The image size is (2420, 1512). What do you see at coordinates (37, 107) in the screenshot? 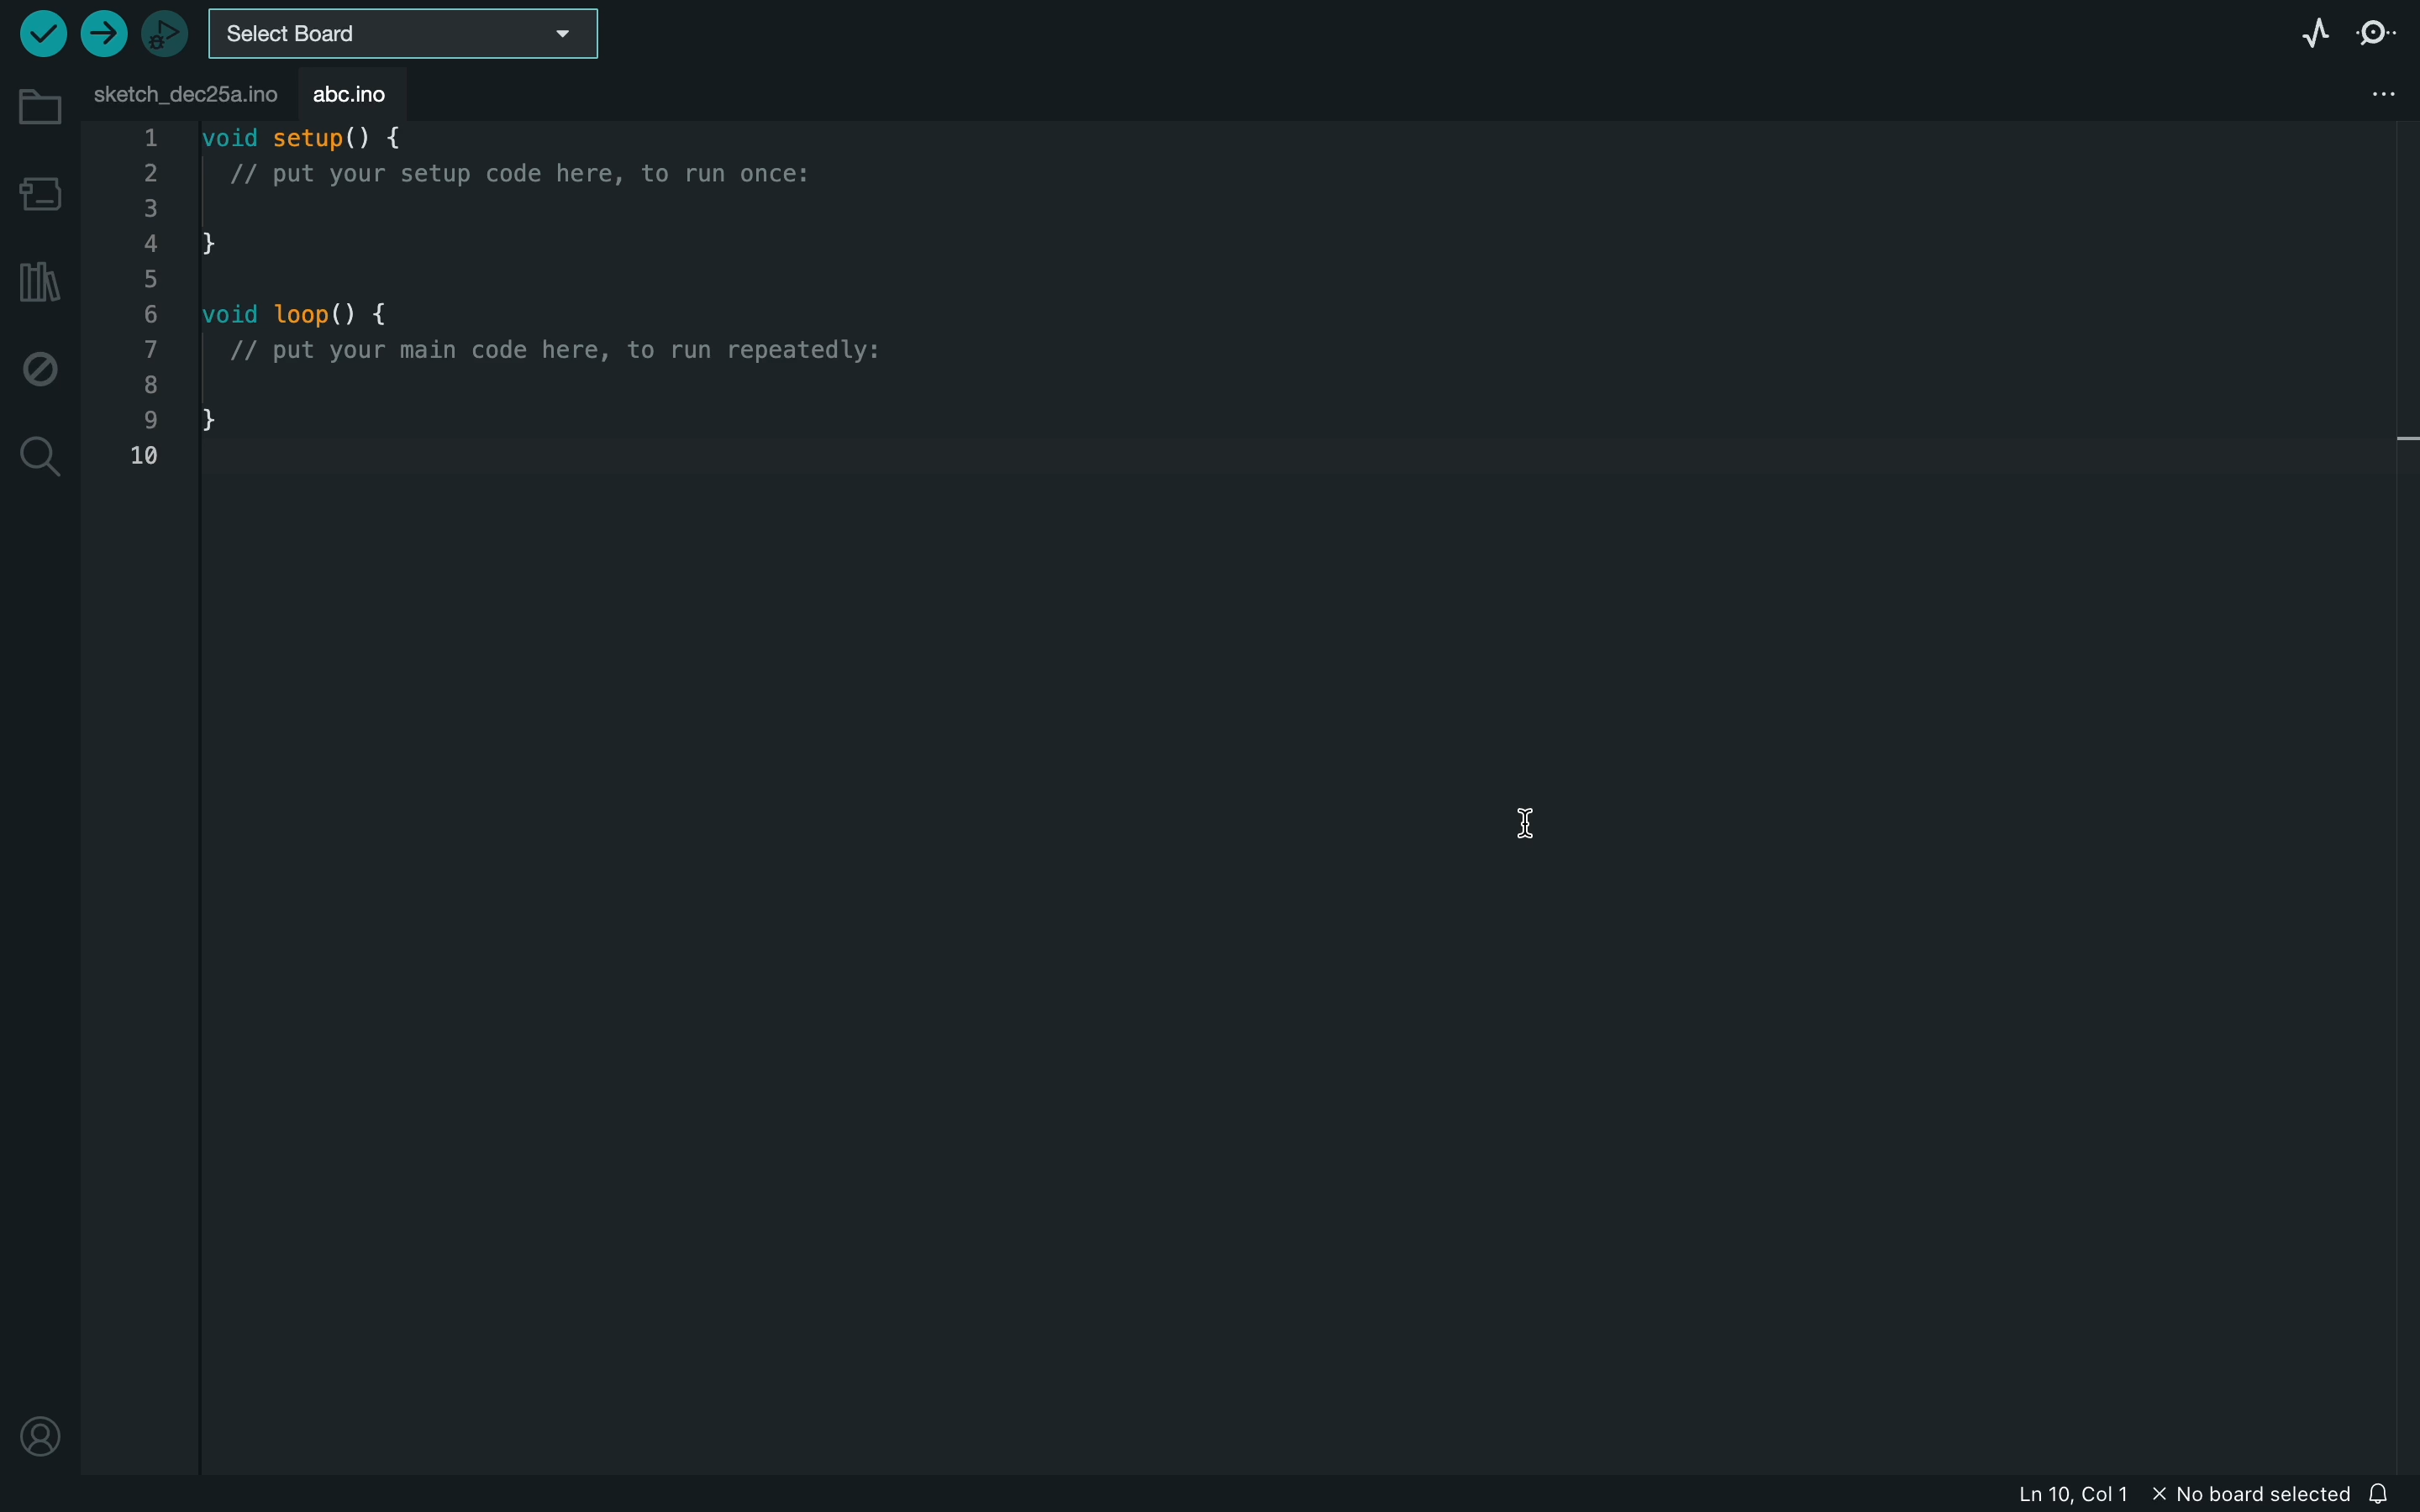
I see `folder` at bounding box center [37, 107].